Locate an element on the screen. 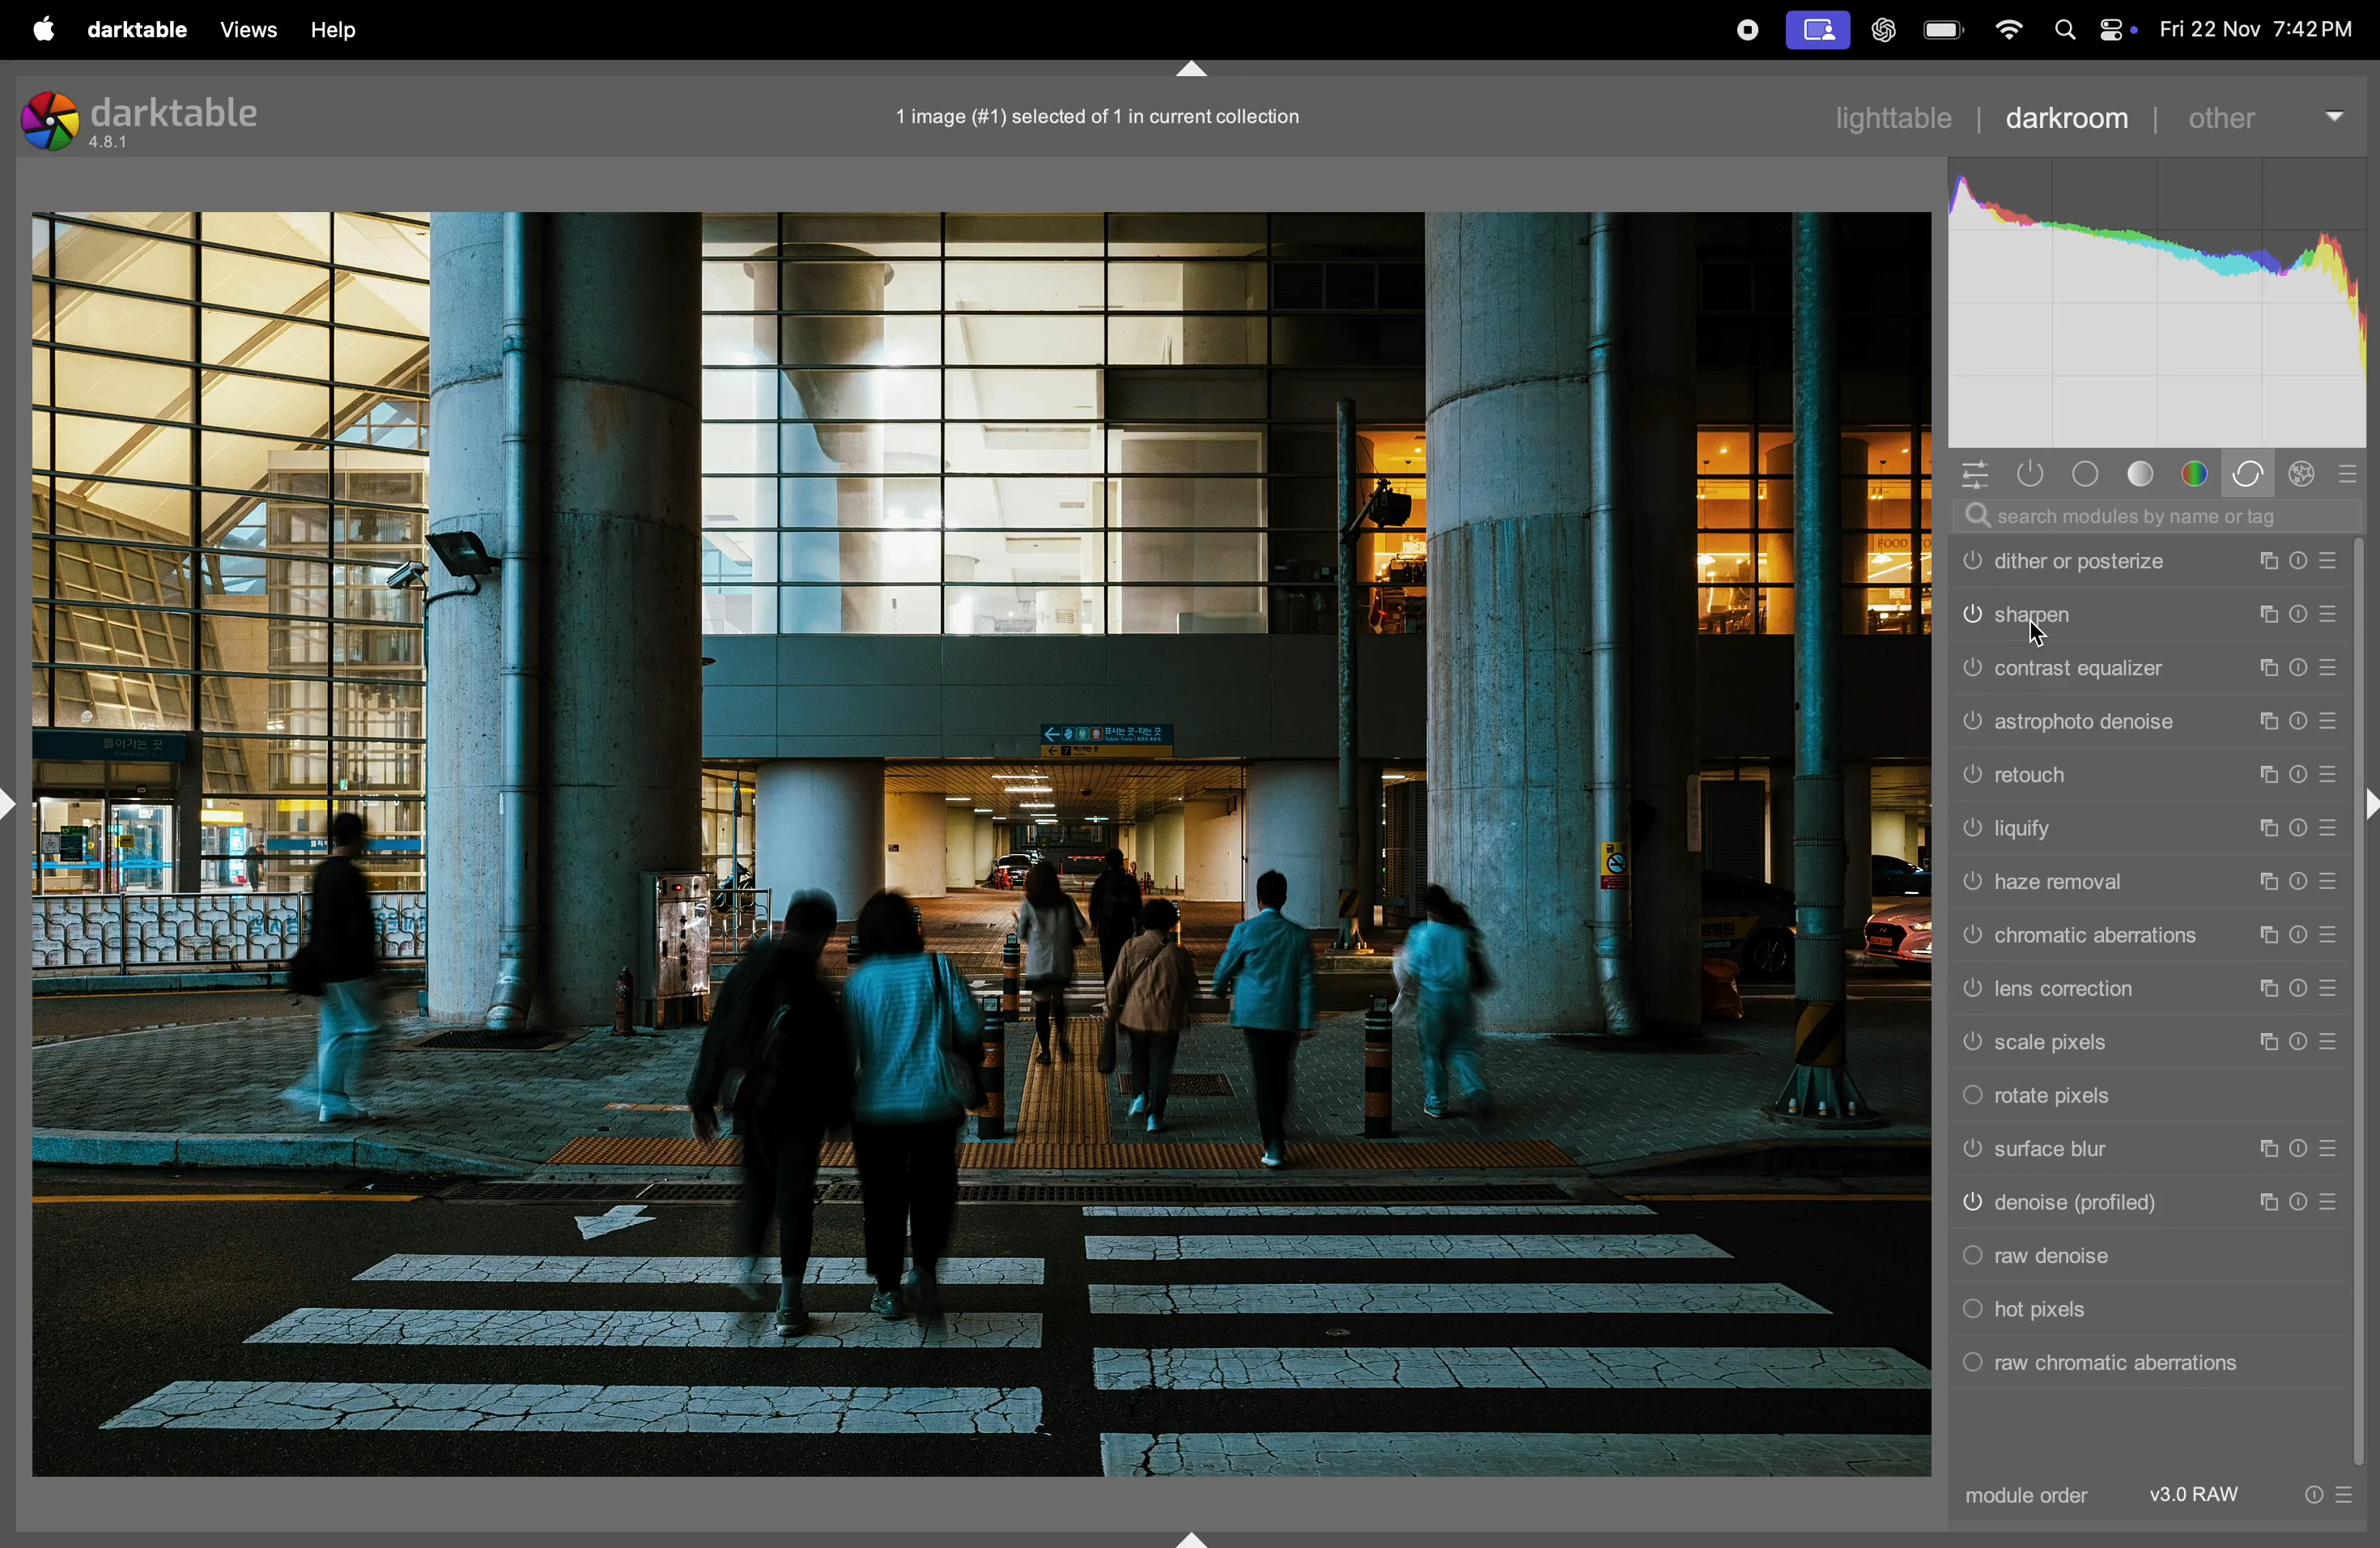  colors is located at coordinates (2195, 472).